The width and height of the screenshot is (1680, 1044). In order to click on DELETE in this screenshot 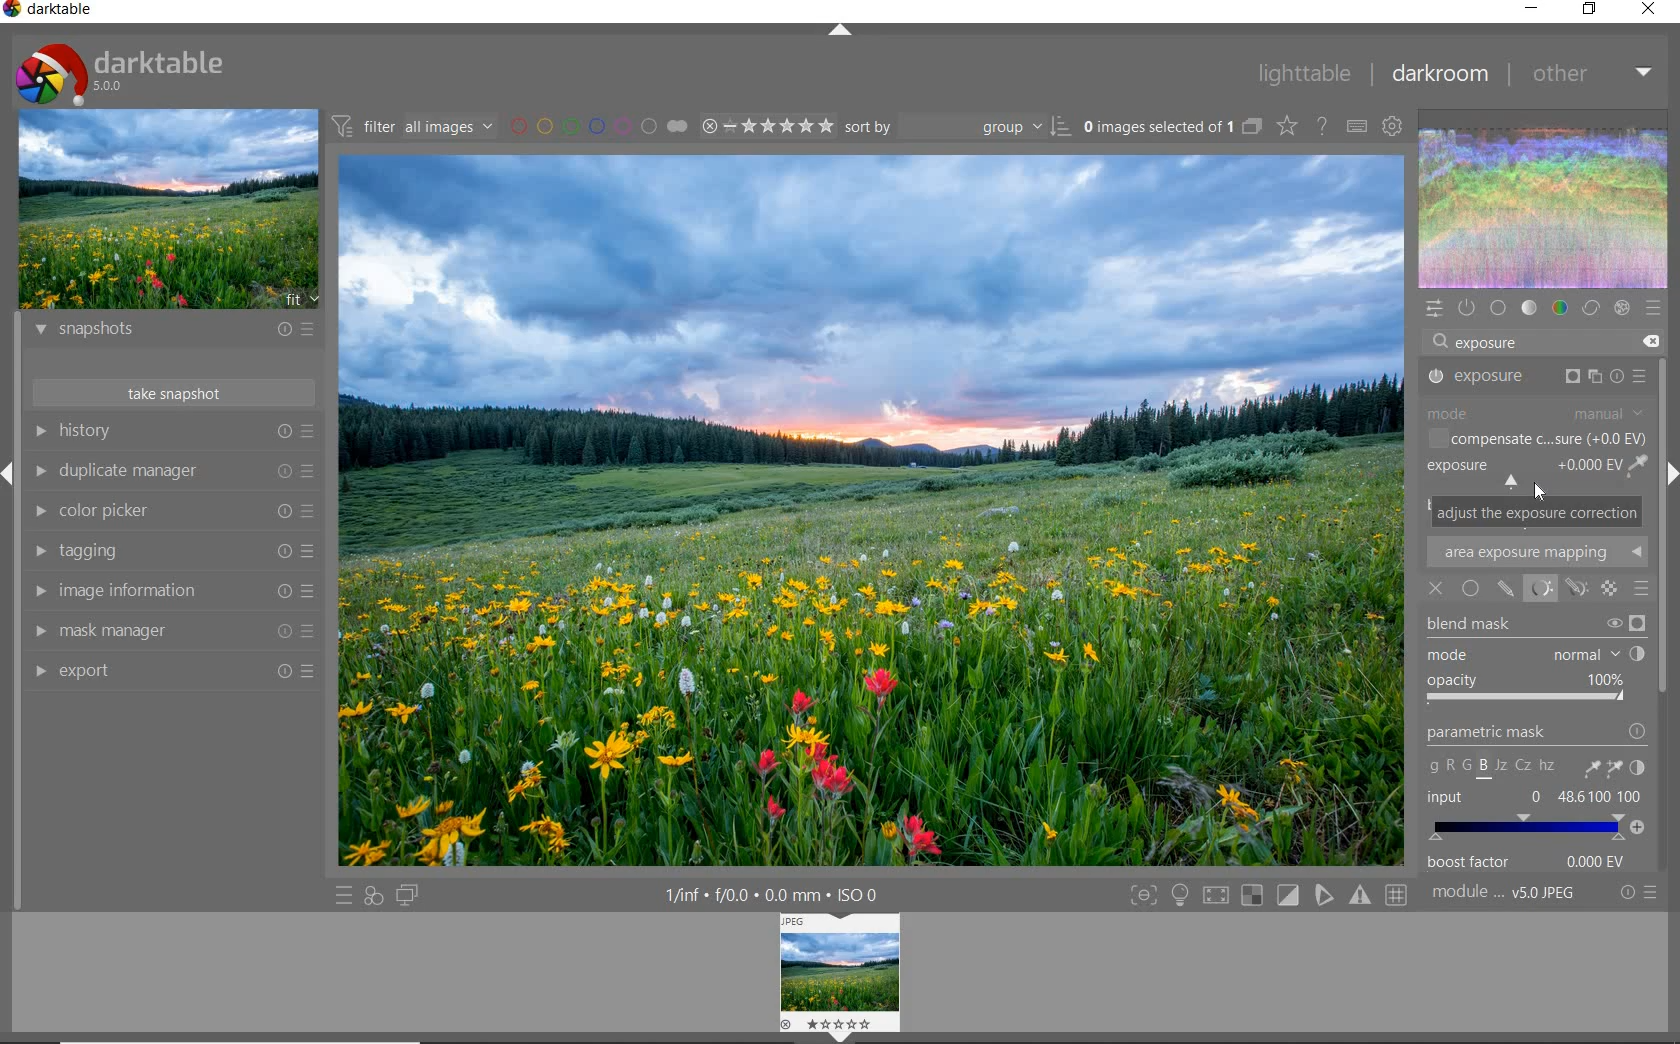, I will do `click(1652, 342)`.